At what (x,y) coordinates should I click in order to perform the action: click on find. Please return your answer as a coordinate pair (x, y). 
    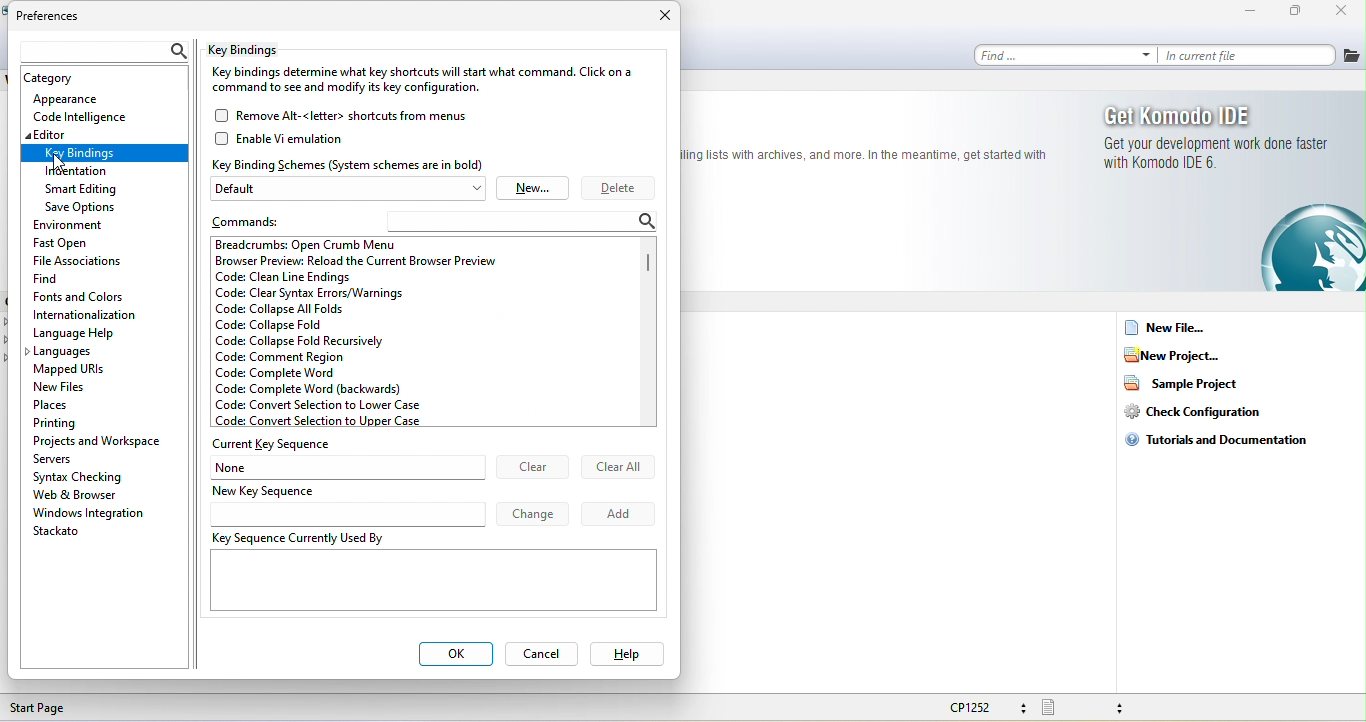
    Looking at the image, I should click on (1065, 54).